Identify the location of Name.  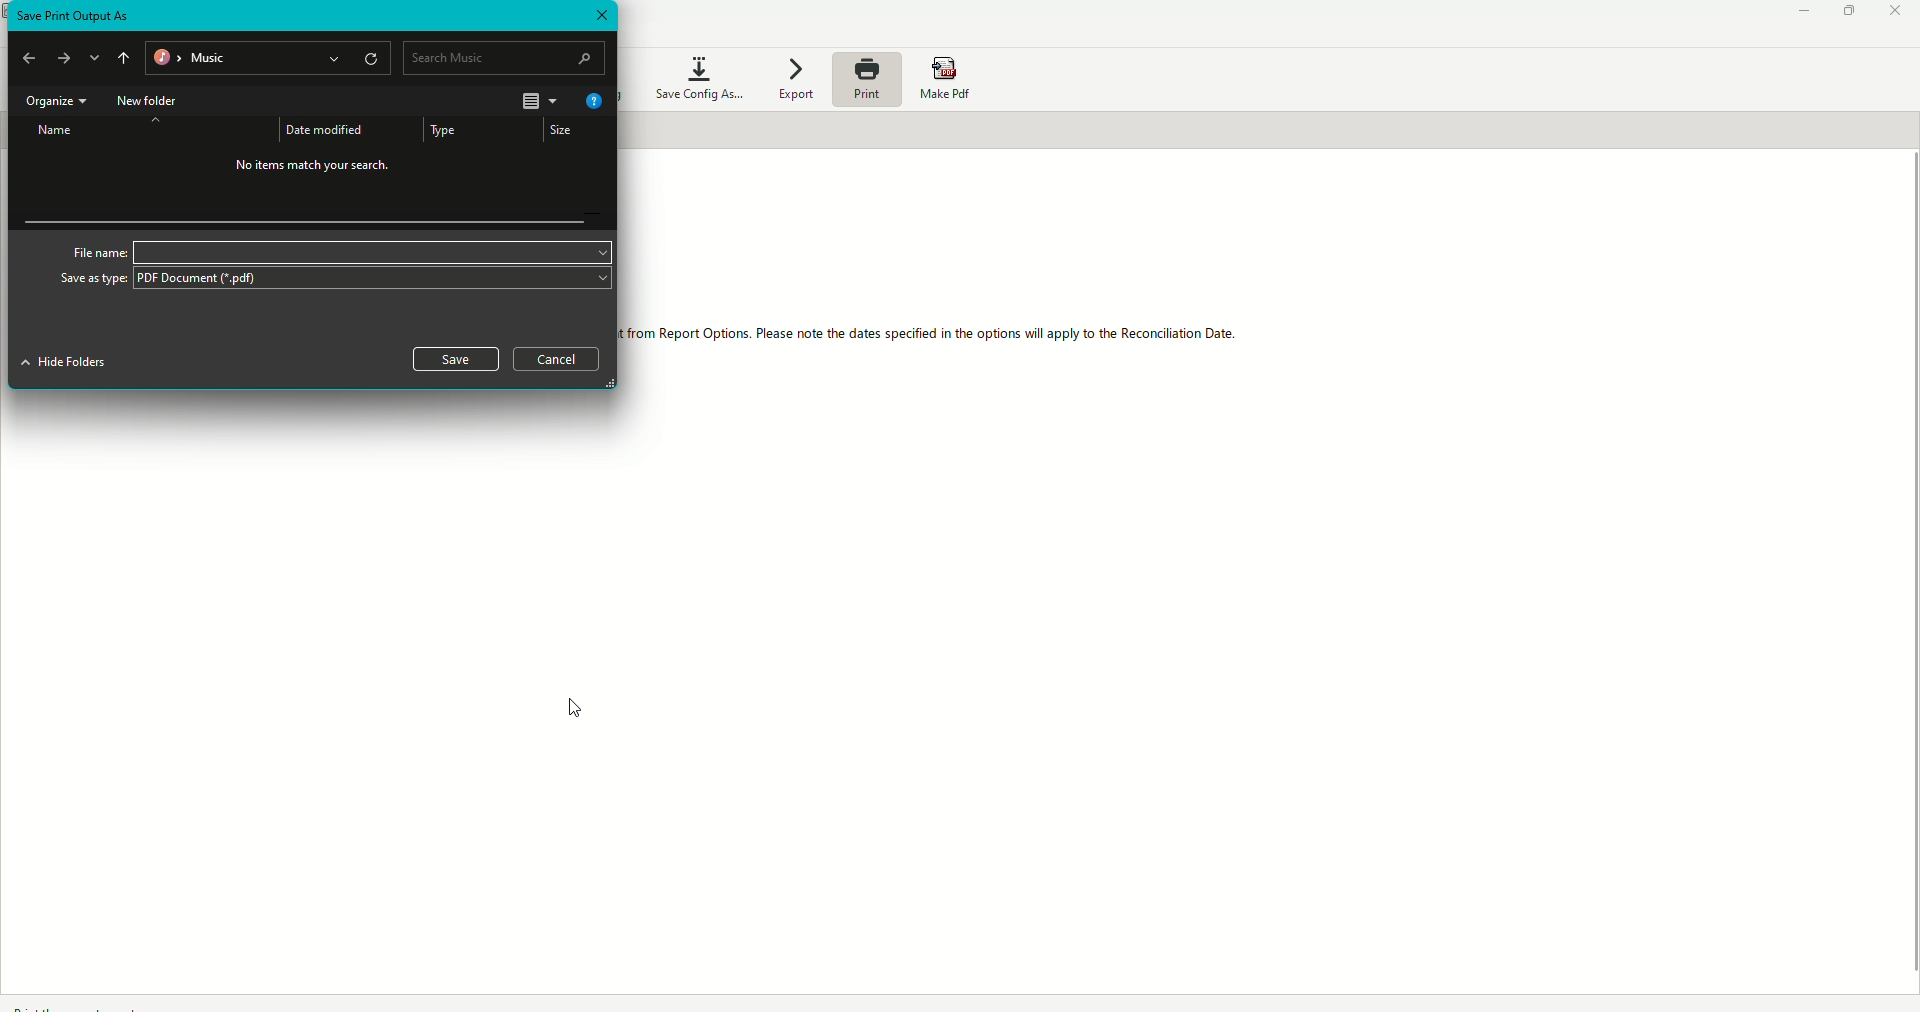
(50, 133).